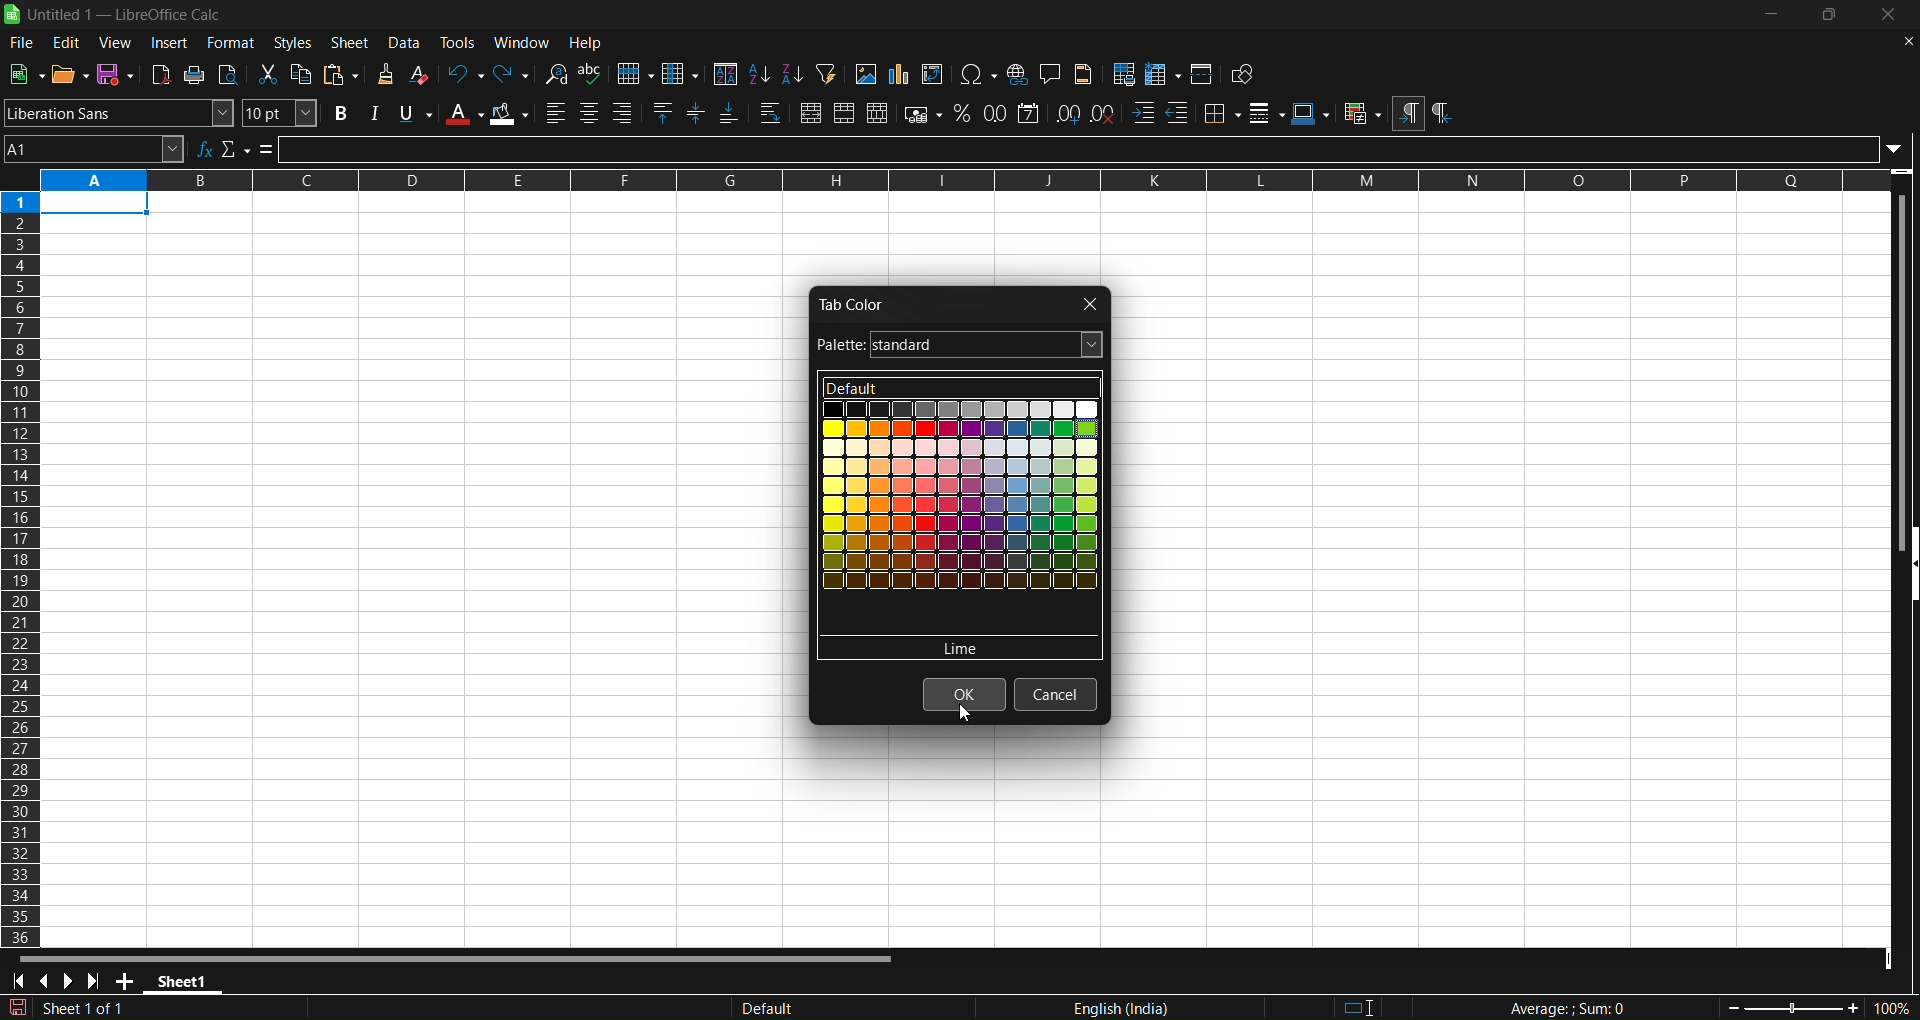 The width and height of the screenshot is (1920, 1020). Describe the element at coordinates (934, 74) in the screenshot. I see `insert or edit pivot table` at that location.